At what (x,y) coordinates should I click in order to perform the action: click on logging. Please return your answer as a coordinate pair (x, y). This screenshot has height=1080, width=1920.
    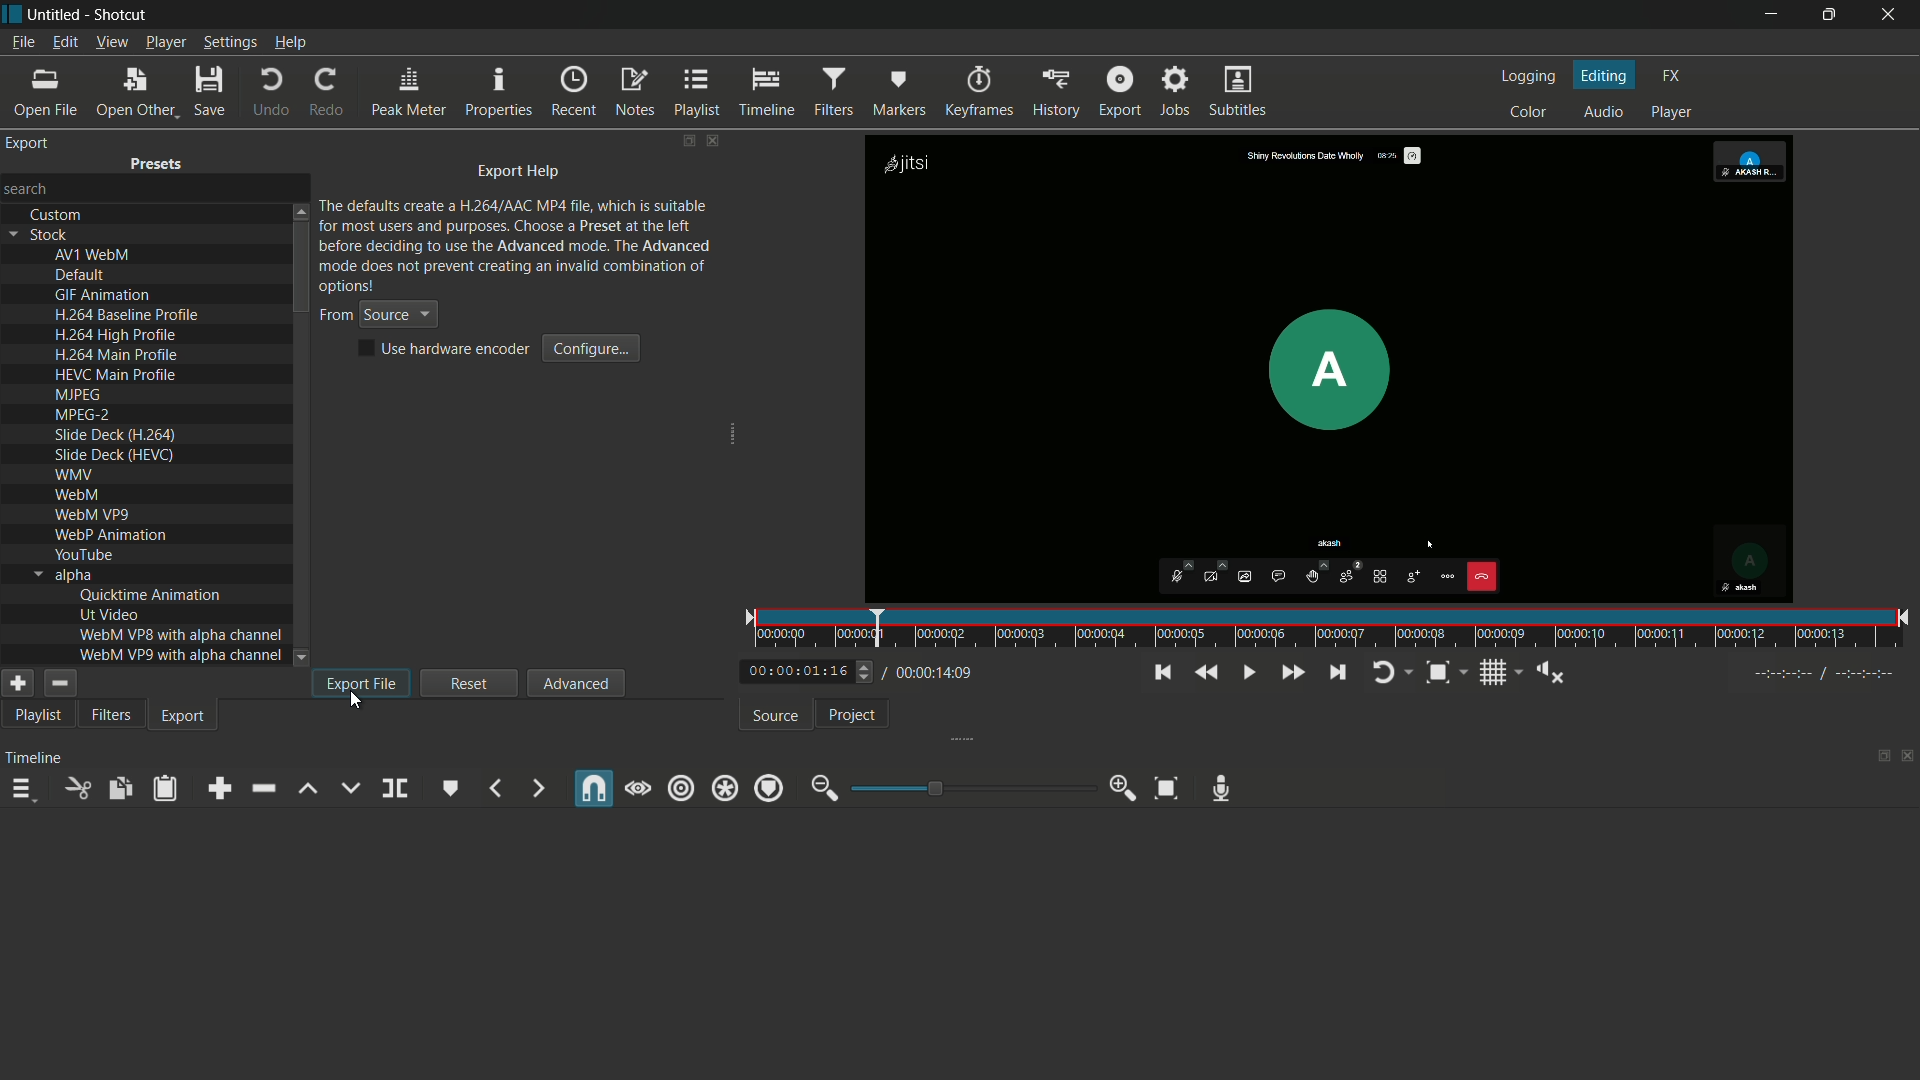
    Looking at the image, I should click on (1528, 77).